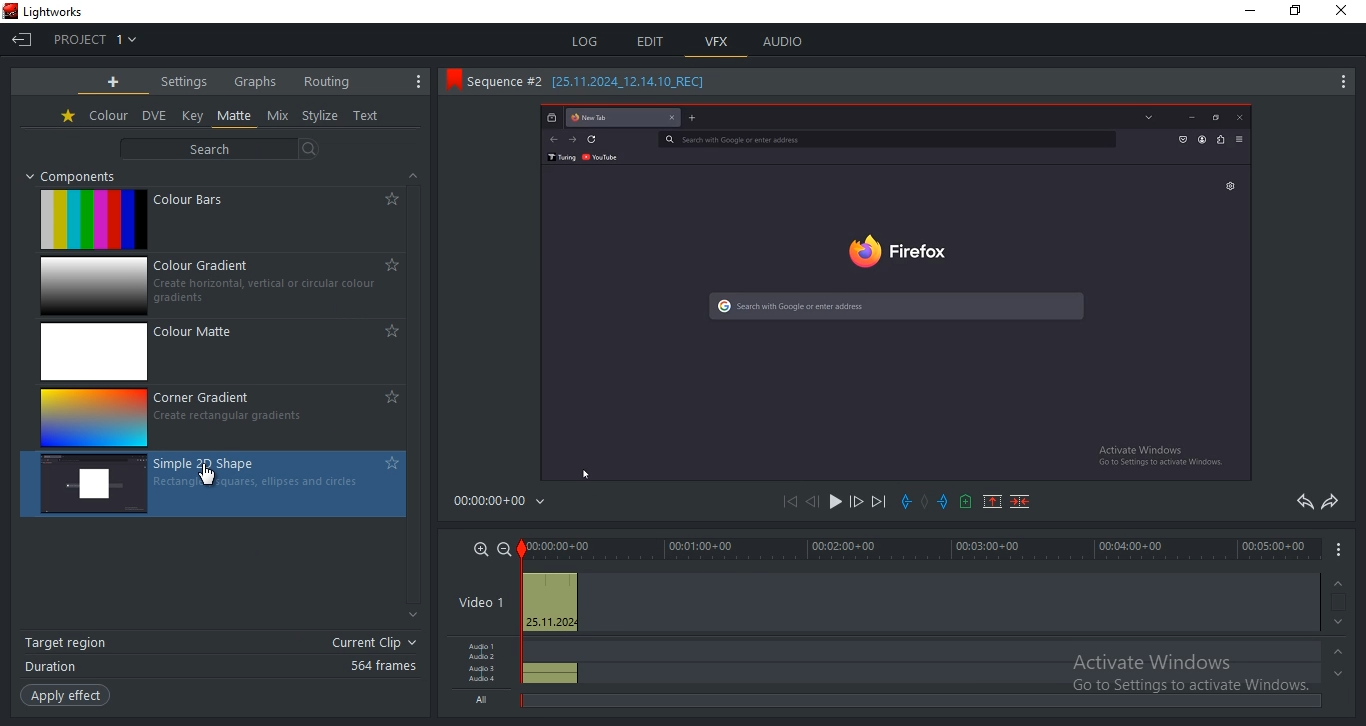 The width and height of the screenshot is (1366, 726). What do you see at coordinates (23, 41) in the screenshot?
I see `exit current project and go to project browser` at bounding box center [23, 41].